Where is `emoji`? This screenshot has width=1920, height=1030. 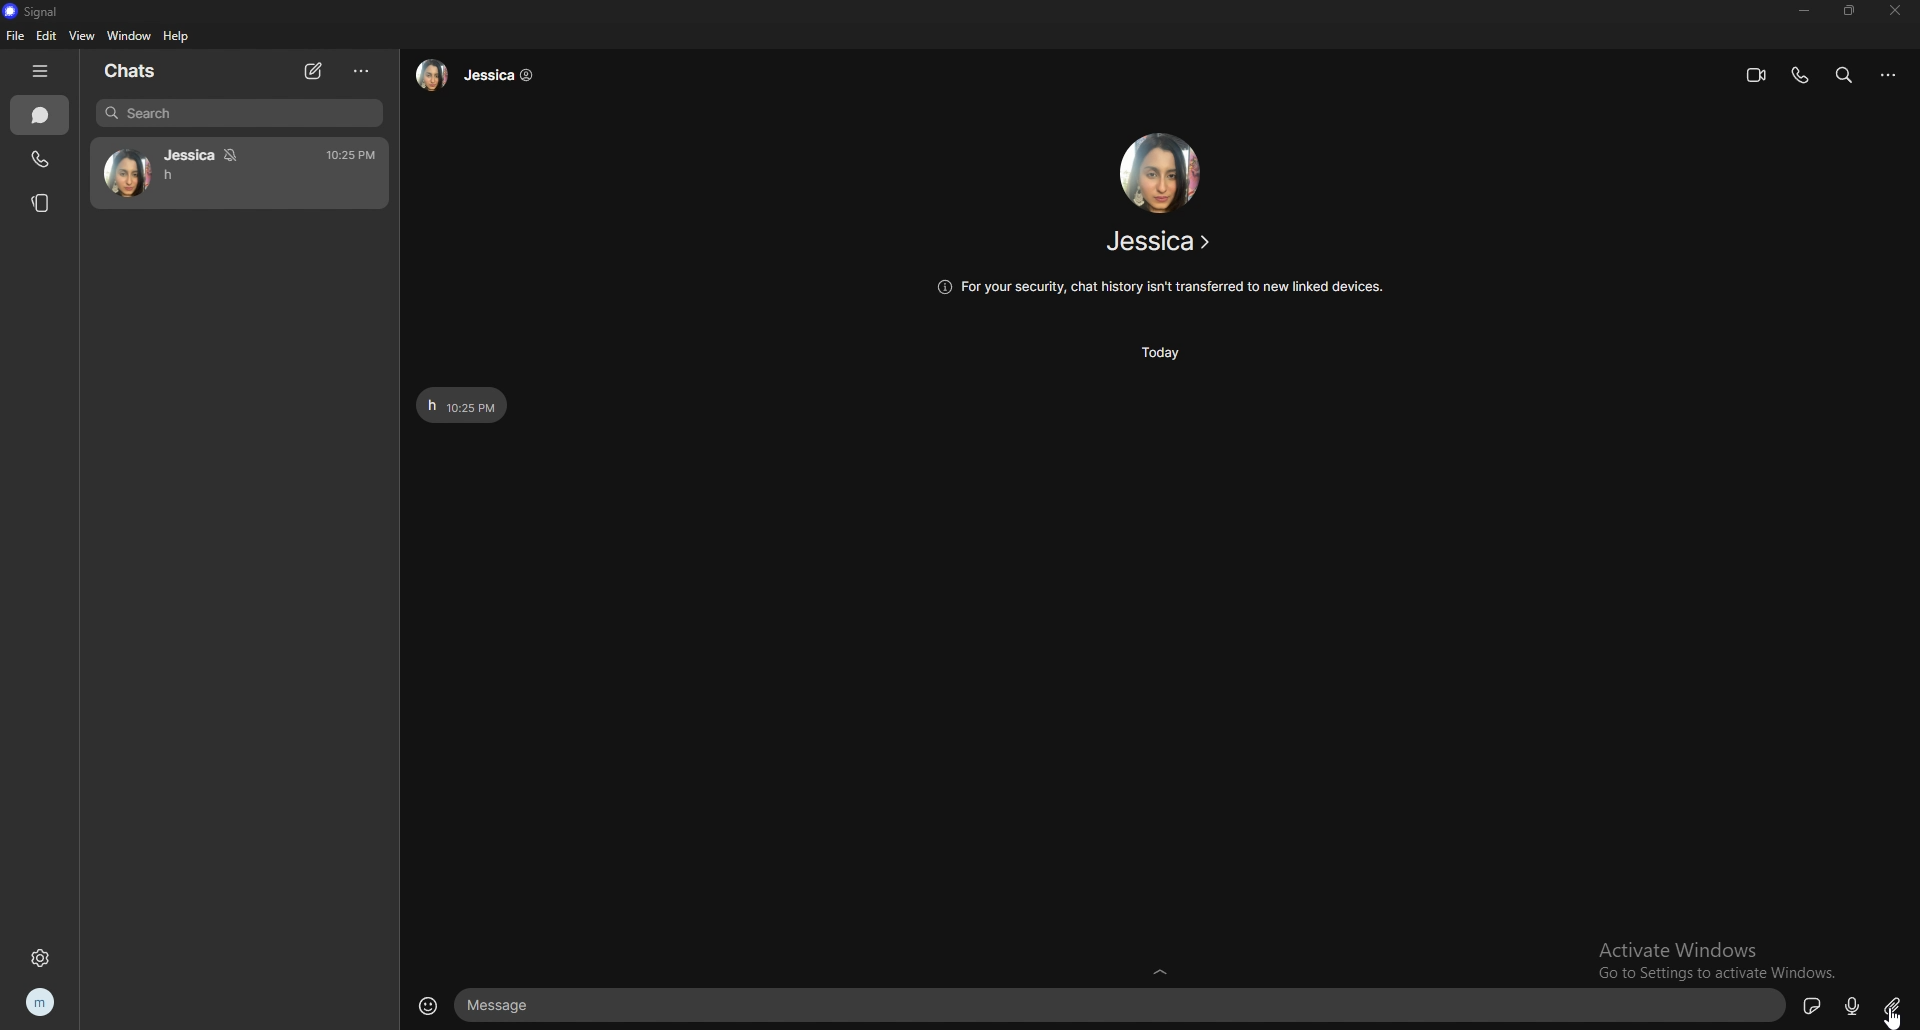 emoji is located at coordinates (430, 1004).